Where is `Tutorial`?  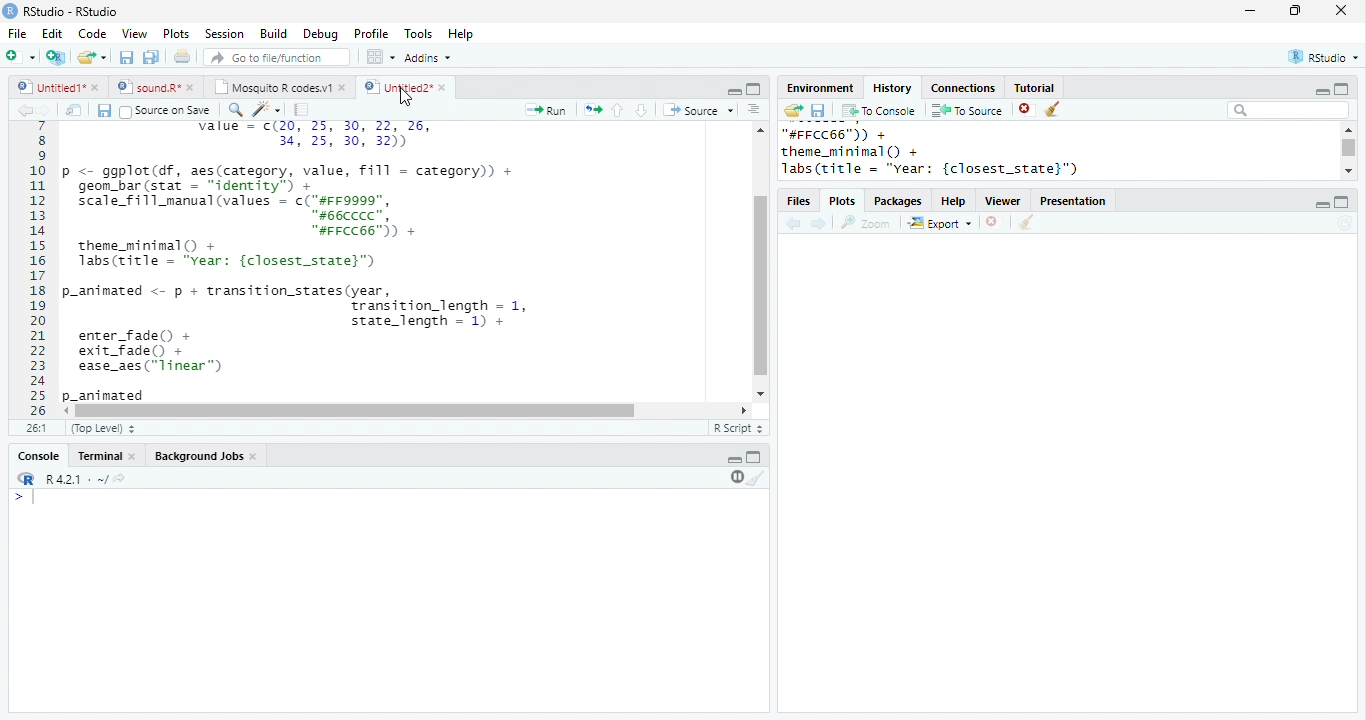 Tutorial is located at coordinates (1035, 88).